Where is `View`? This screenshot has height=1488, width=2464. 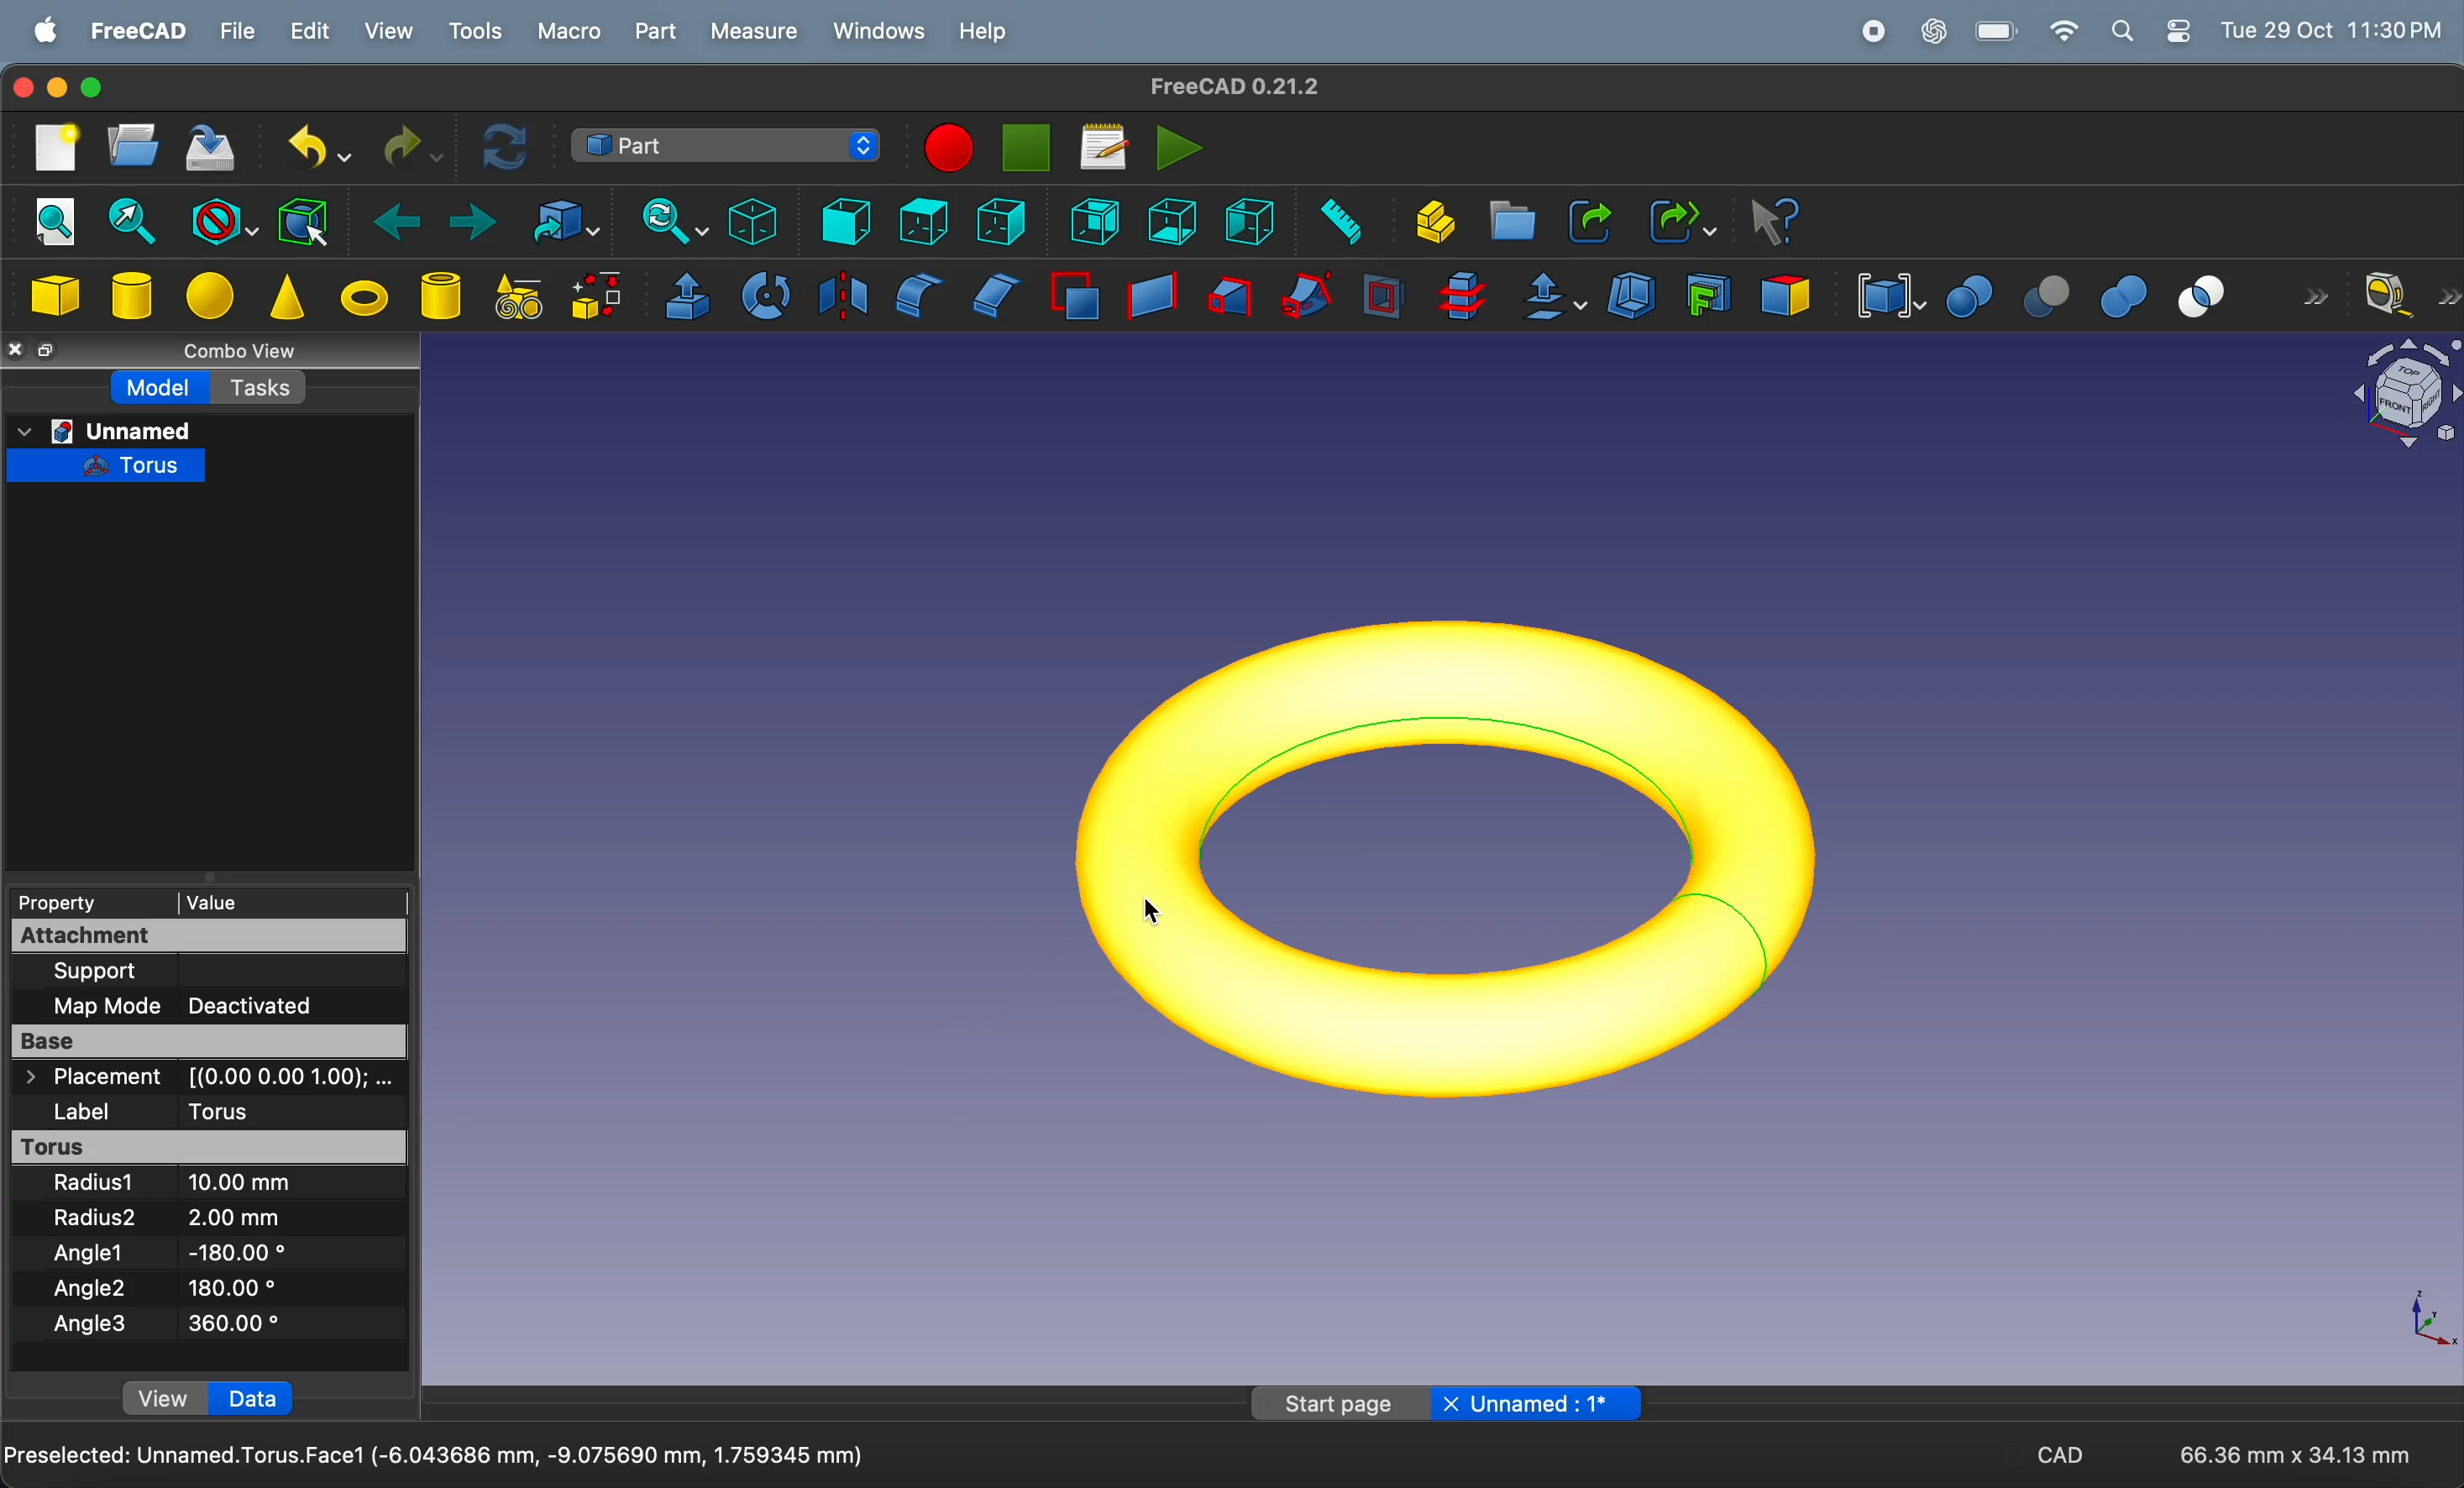
View is located at coordinates (165, 1397).